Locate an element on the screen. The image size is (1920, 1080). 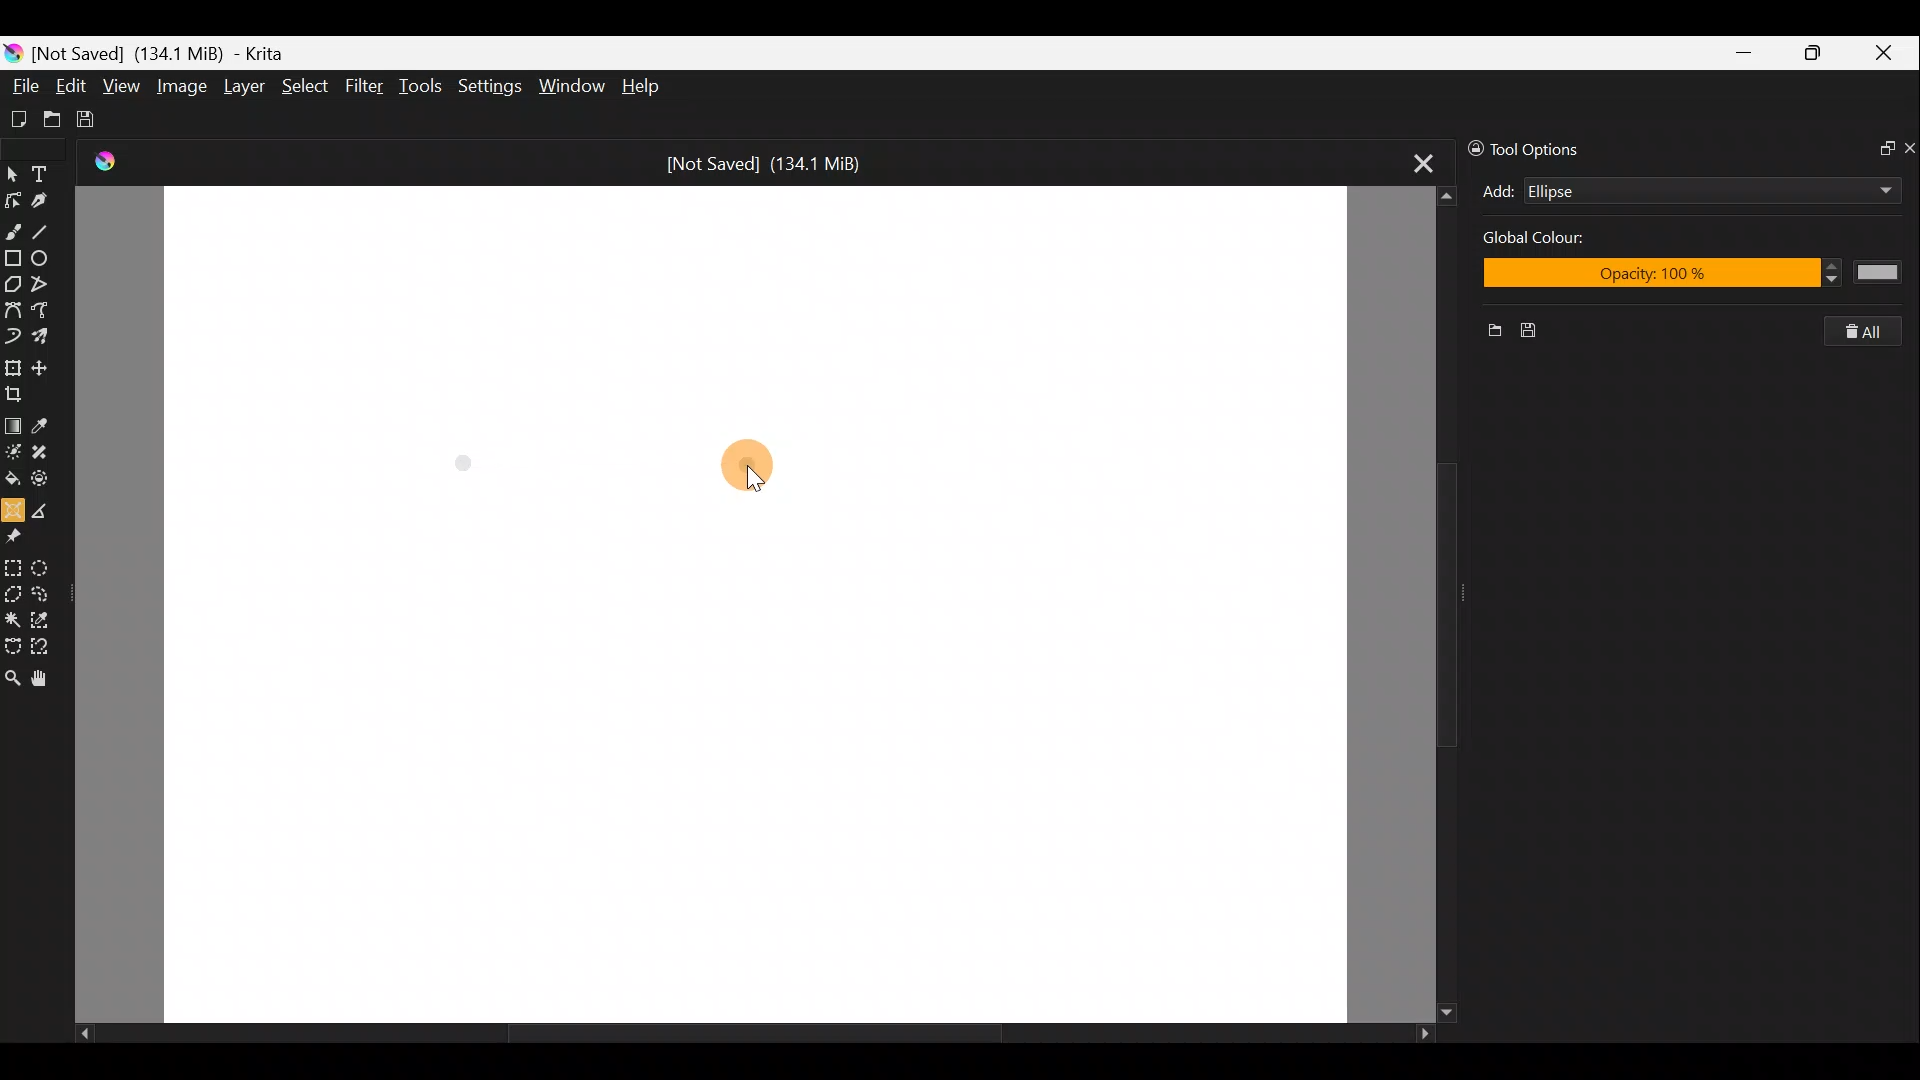
Enclose and fill tool is located at coordinates (49, 482).